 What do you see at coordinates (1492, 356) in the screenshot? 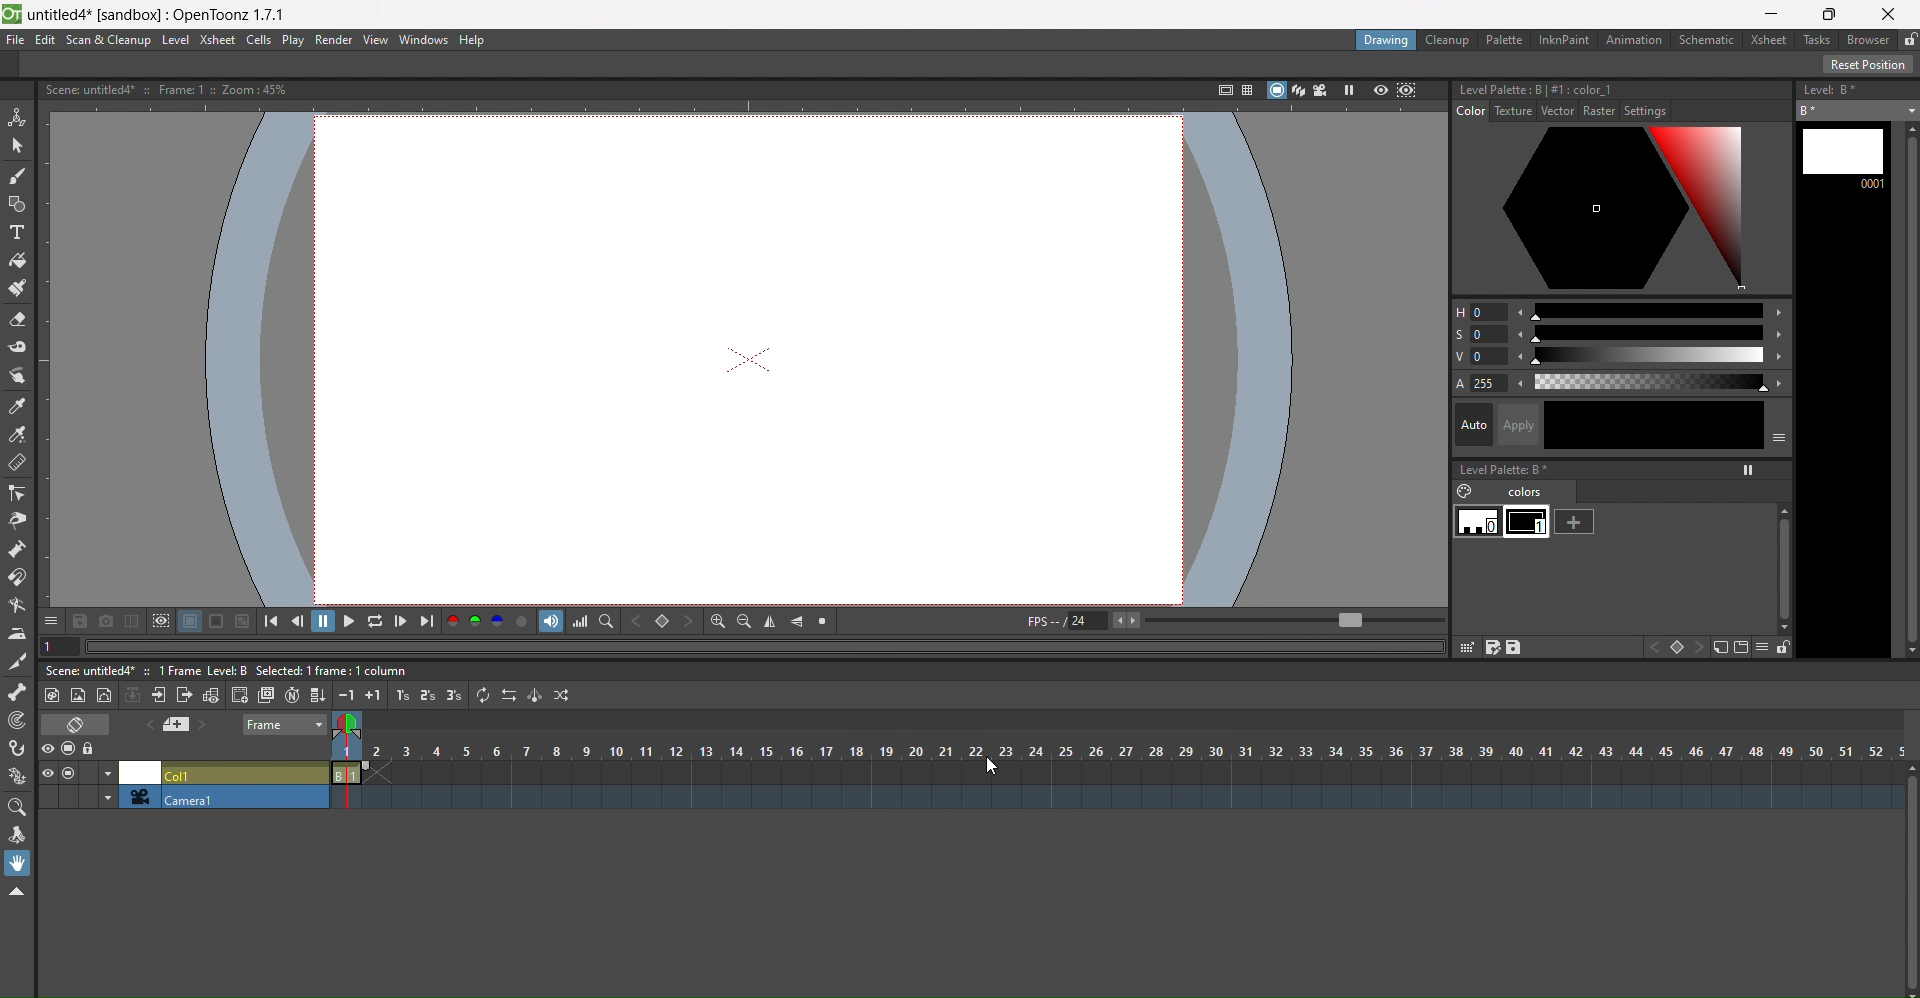
I see `0` at bounding box center [1492, 356].